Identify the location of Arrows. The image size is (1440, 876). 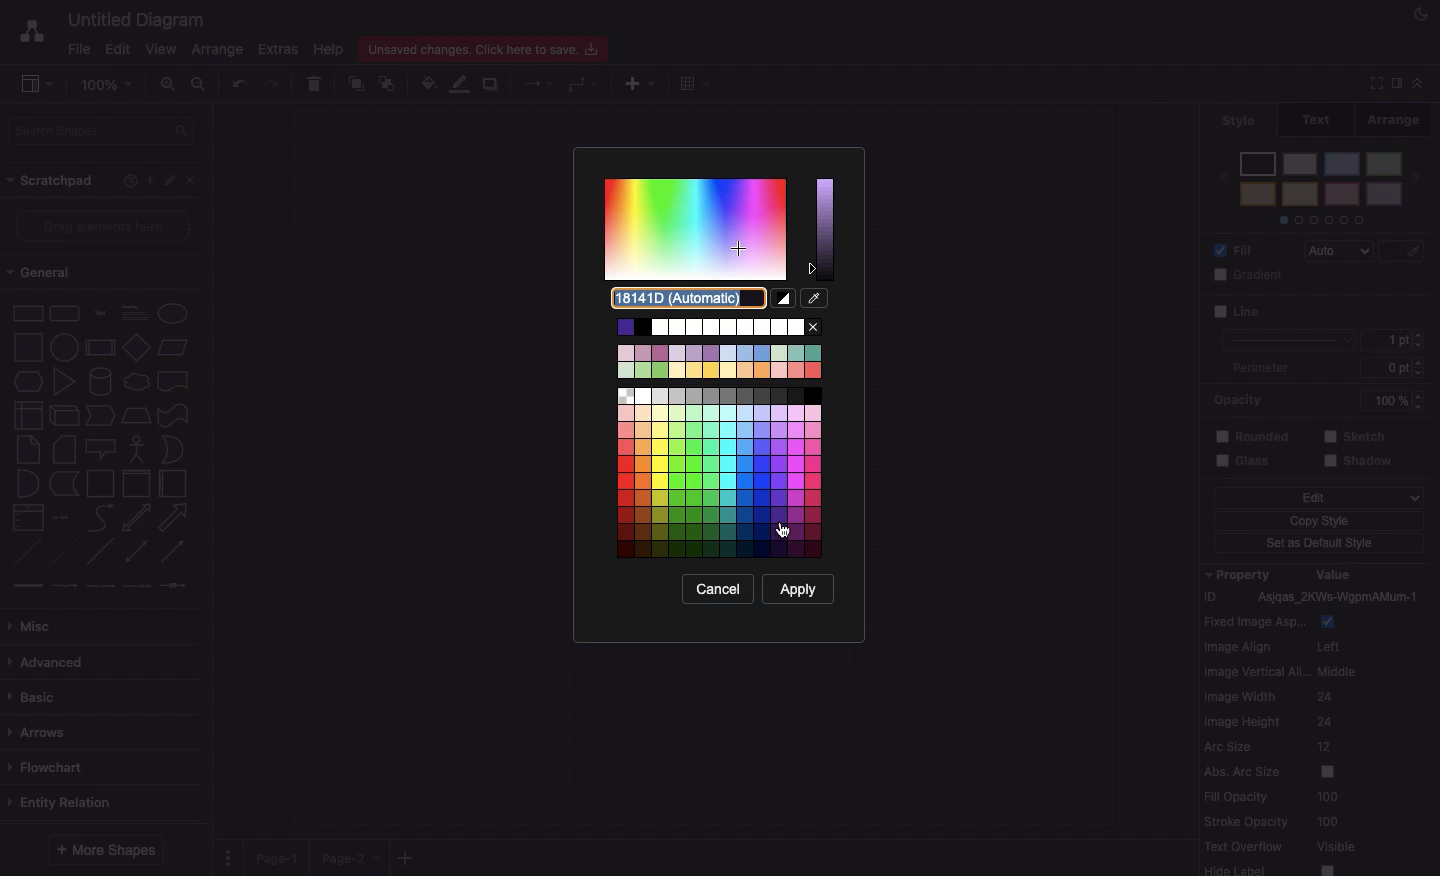
(533, 82).